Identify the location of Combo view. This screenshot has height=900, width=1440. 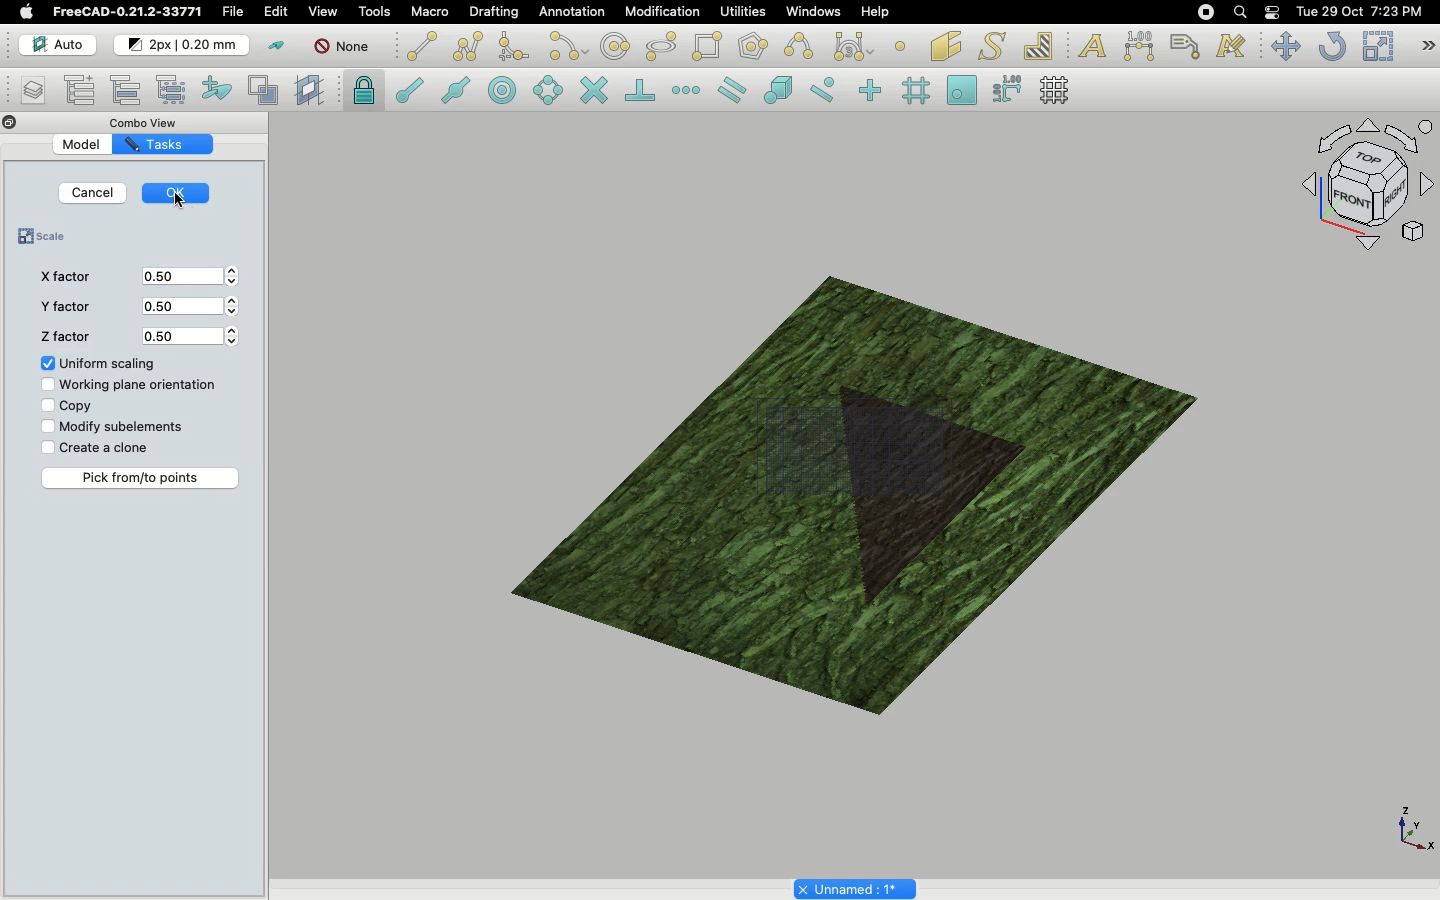
(148, 120).